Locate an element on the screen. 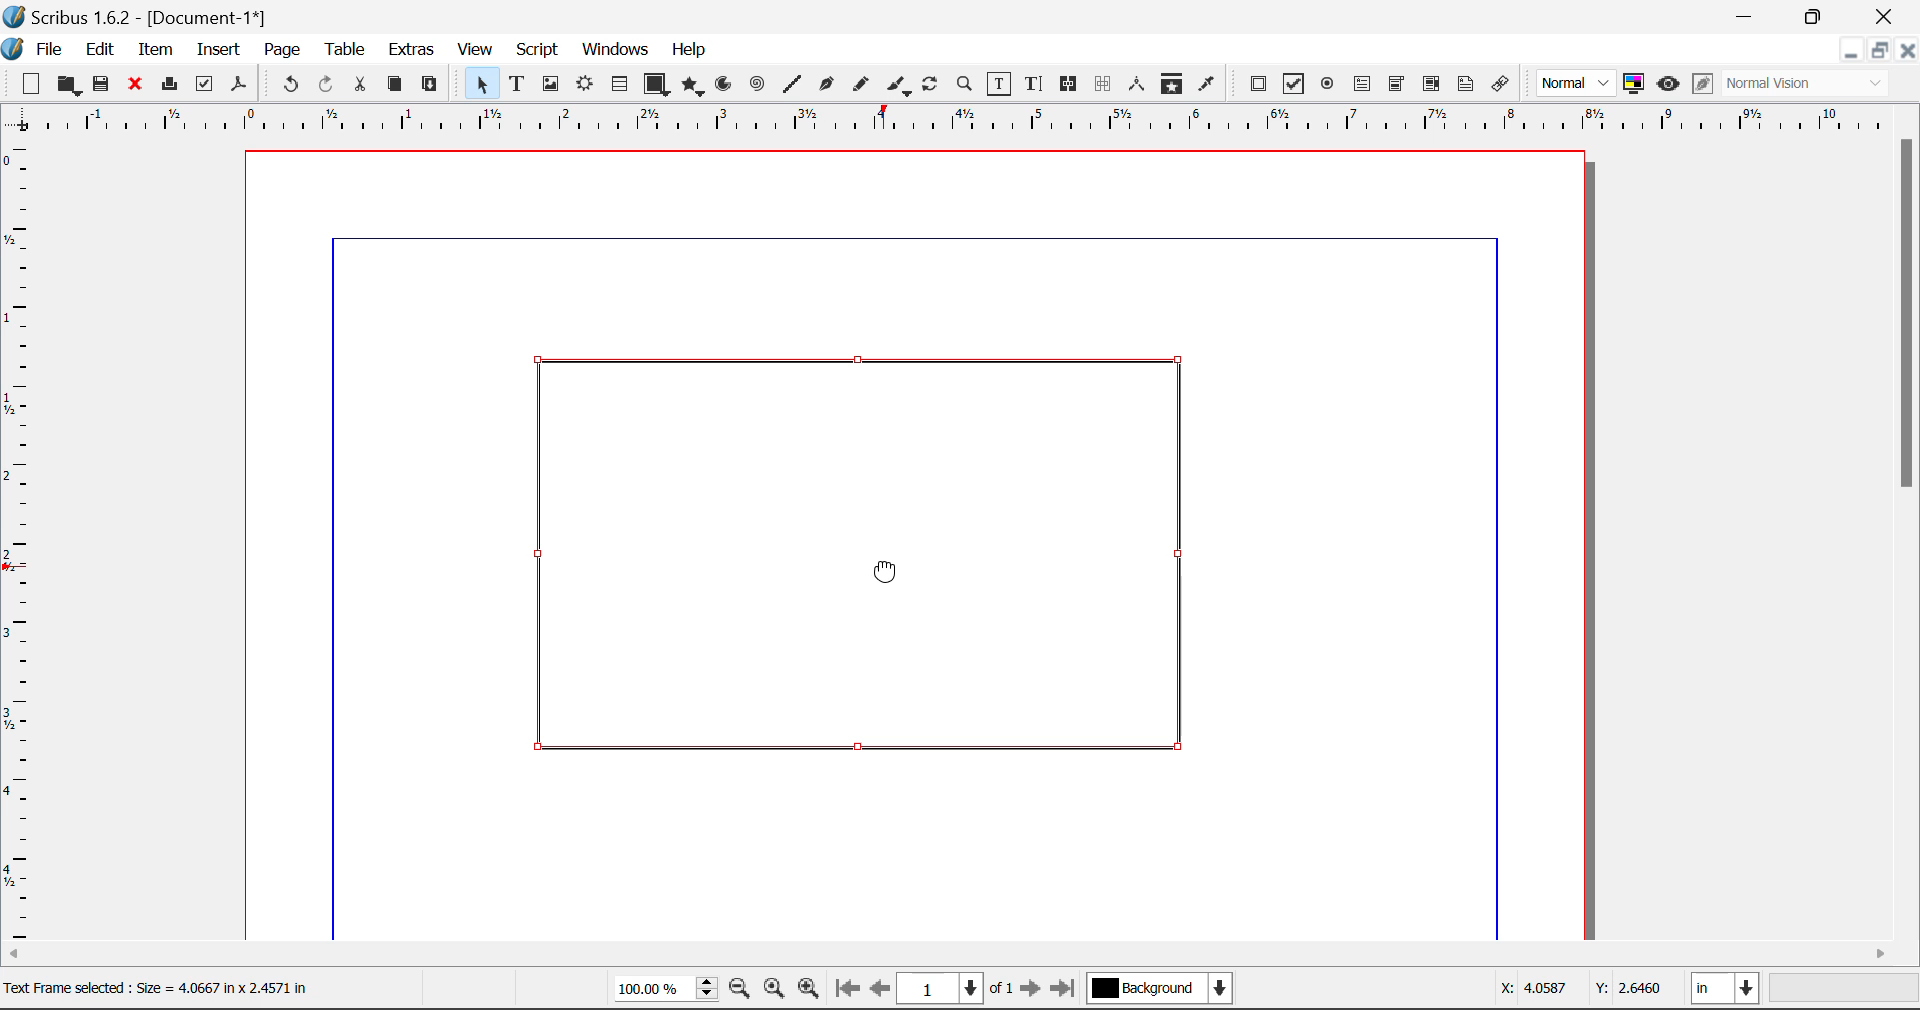 The image size is (1920, 1010). Scroll Bar is located at coordinates (961, 955).